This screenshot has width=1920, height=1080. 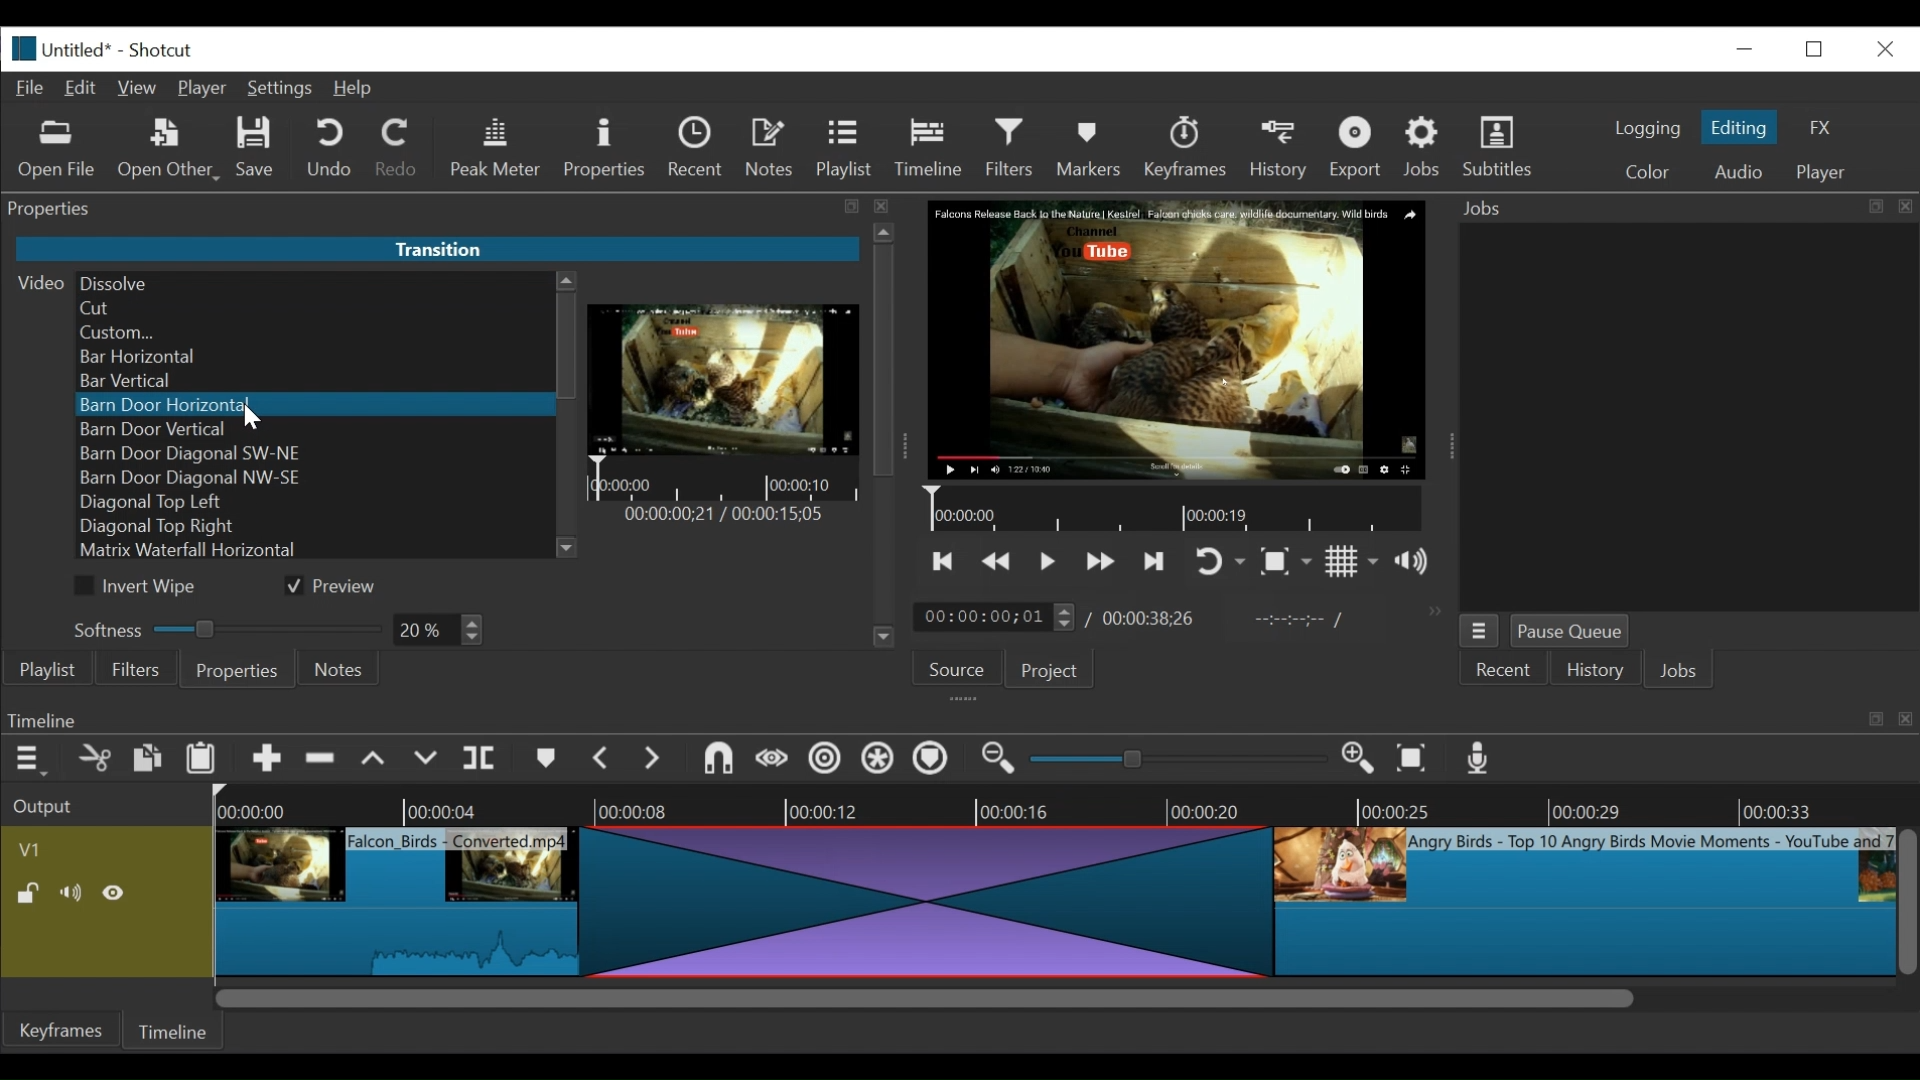 I want to click on Subtitles, so click(x=1498, y=147).